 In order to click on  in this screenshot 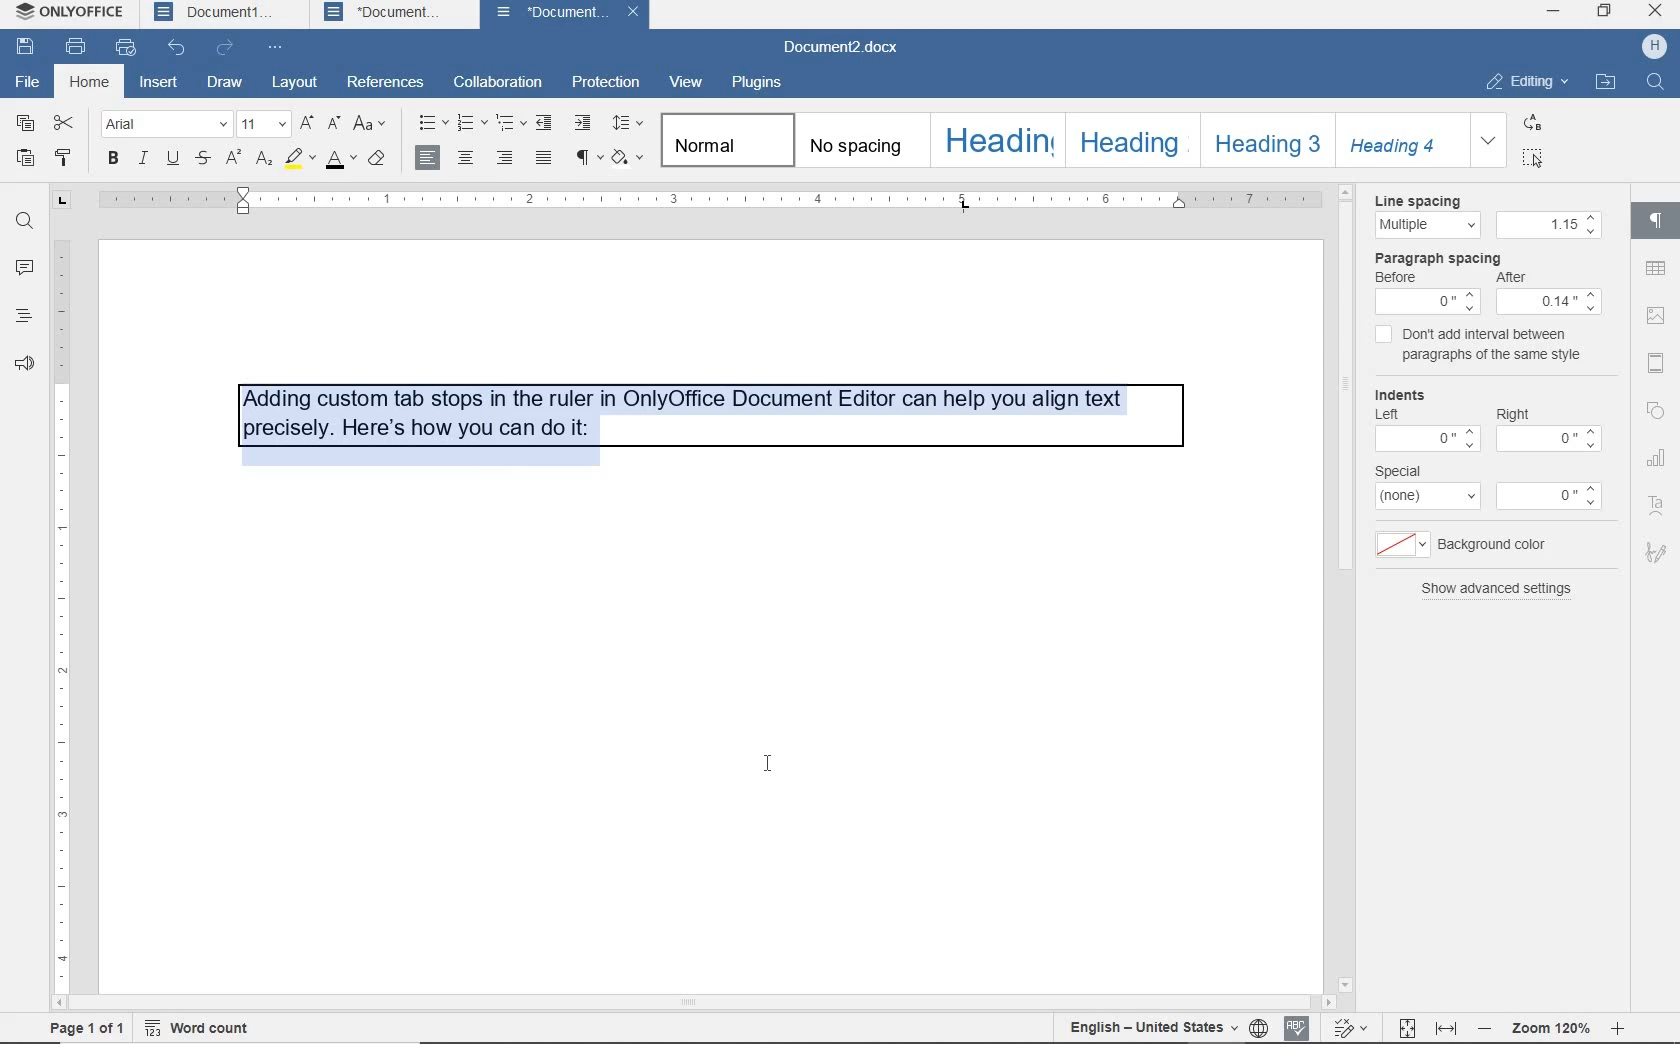, I will do `click(1430, 301)`.